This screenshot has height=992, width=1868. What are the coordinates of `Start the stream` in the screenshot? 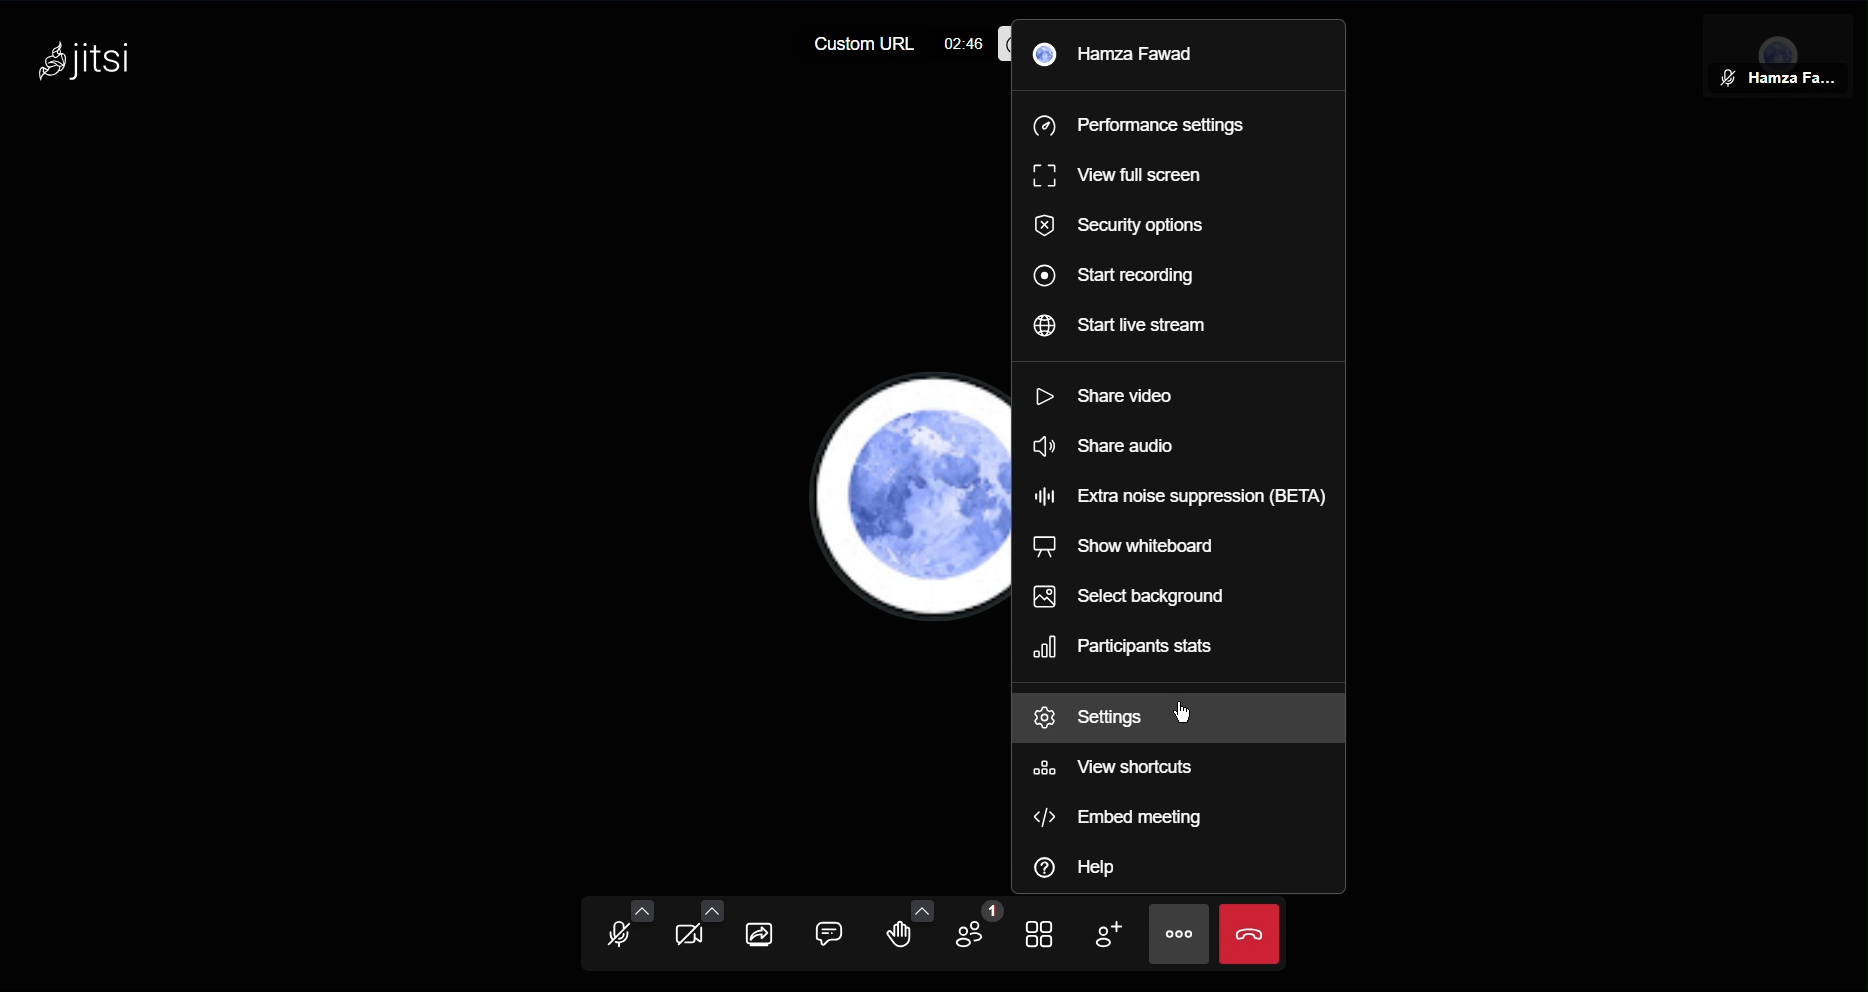 It's located at (1126, 329).